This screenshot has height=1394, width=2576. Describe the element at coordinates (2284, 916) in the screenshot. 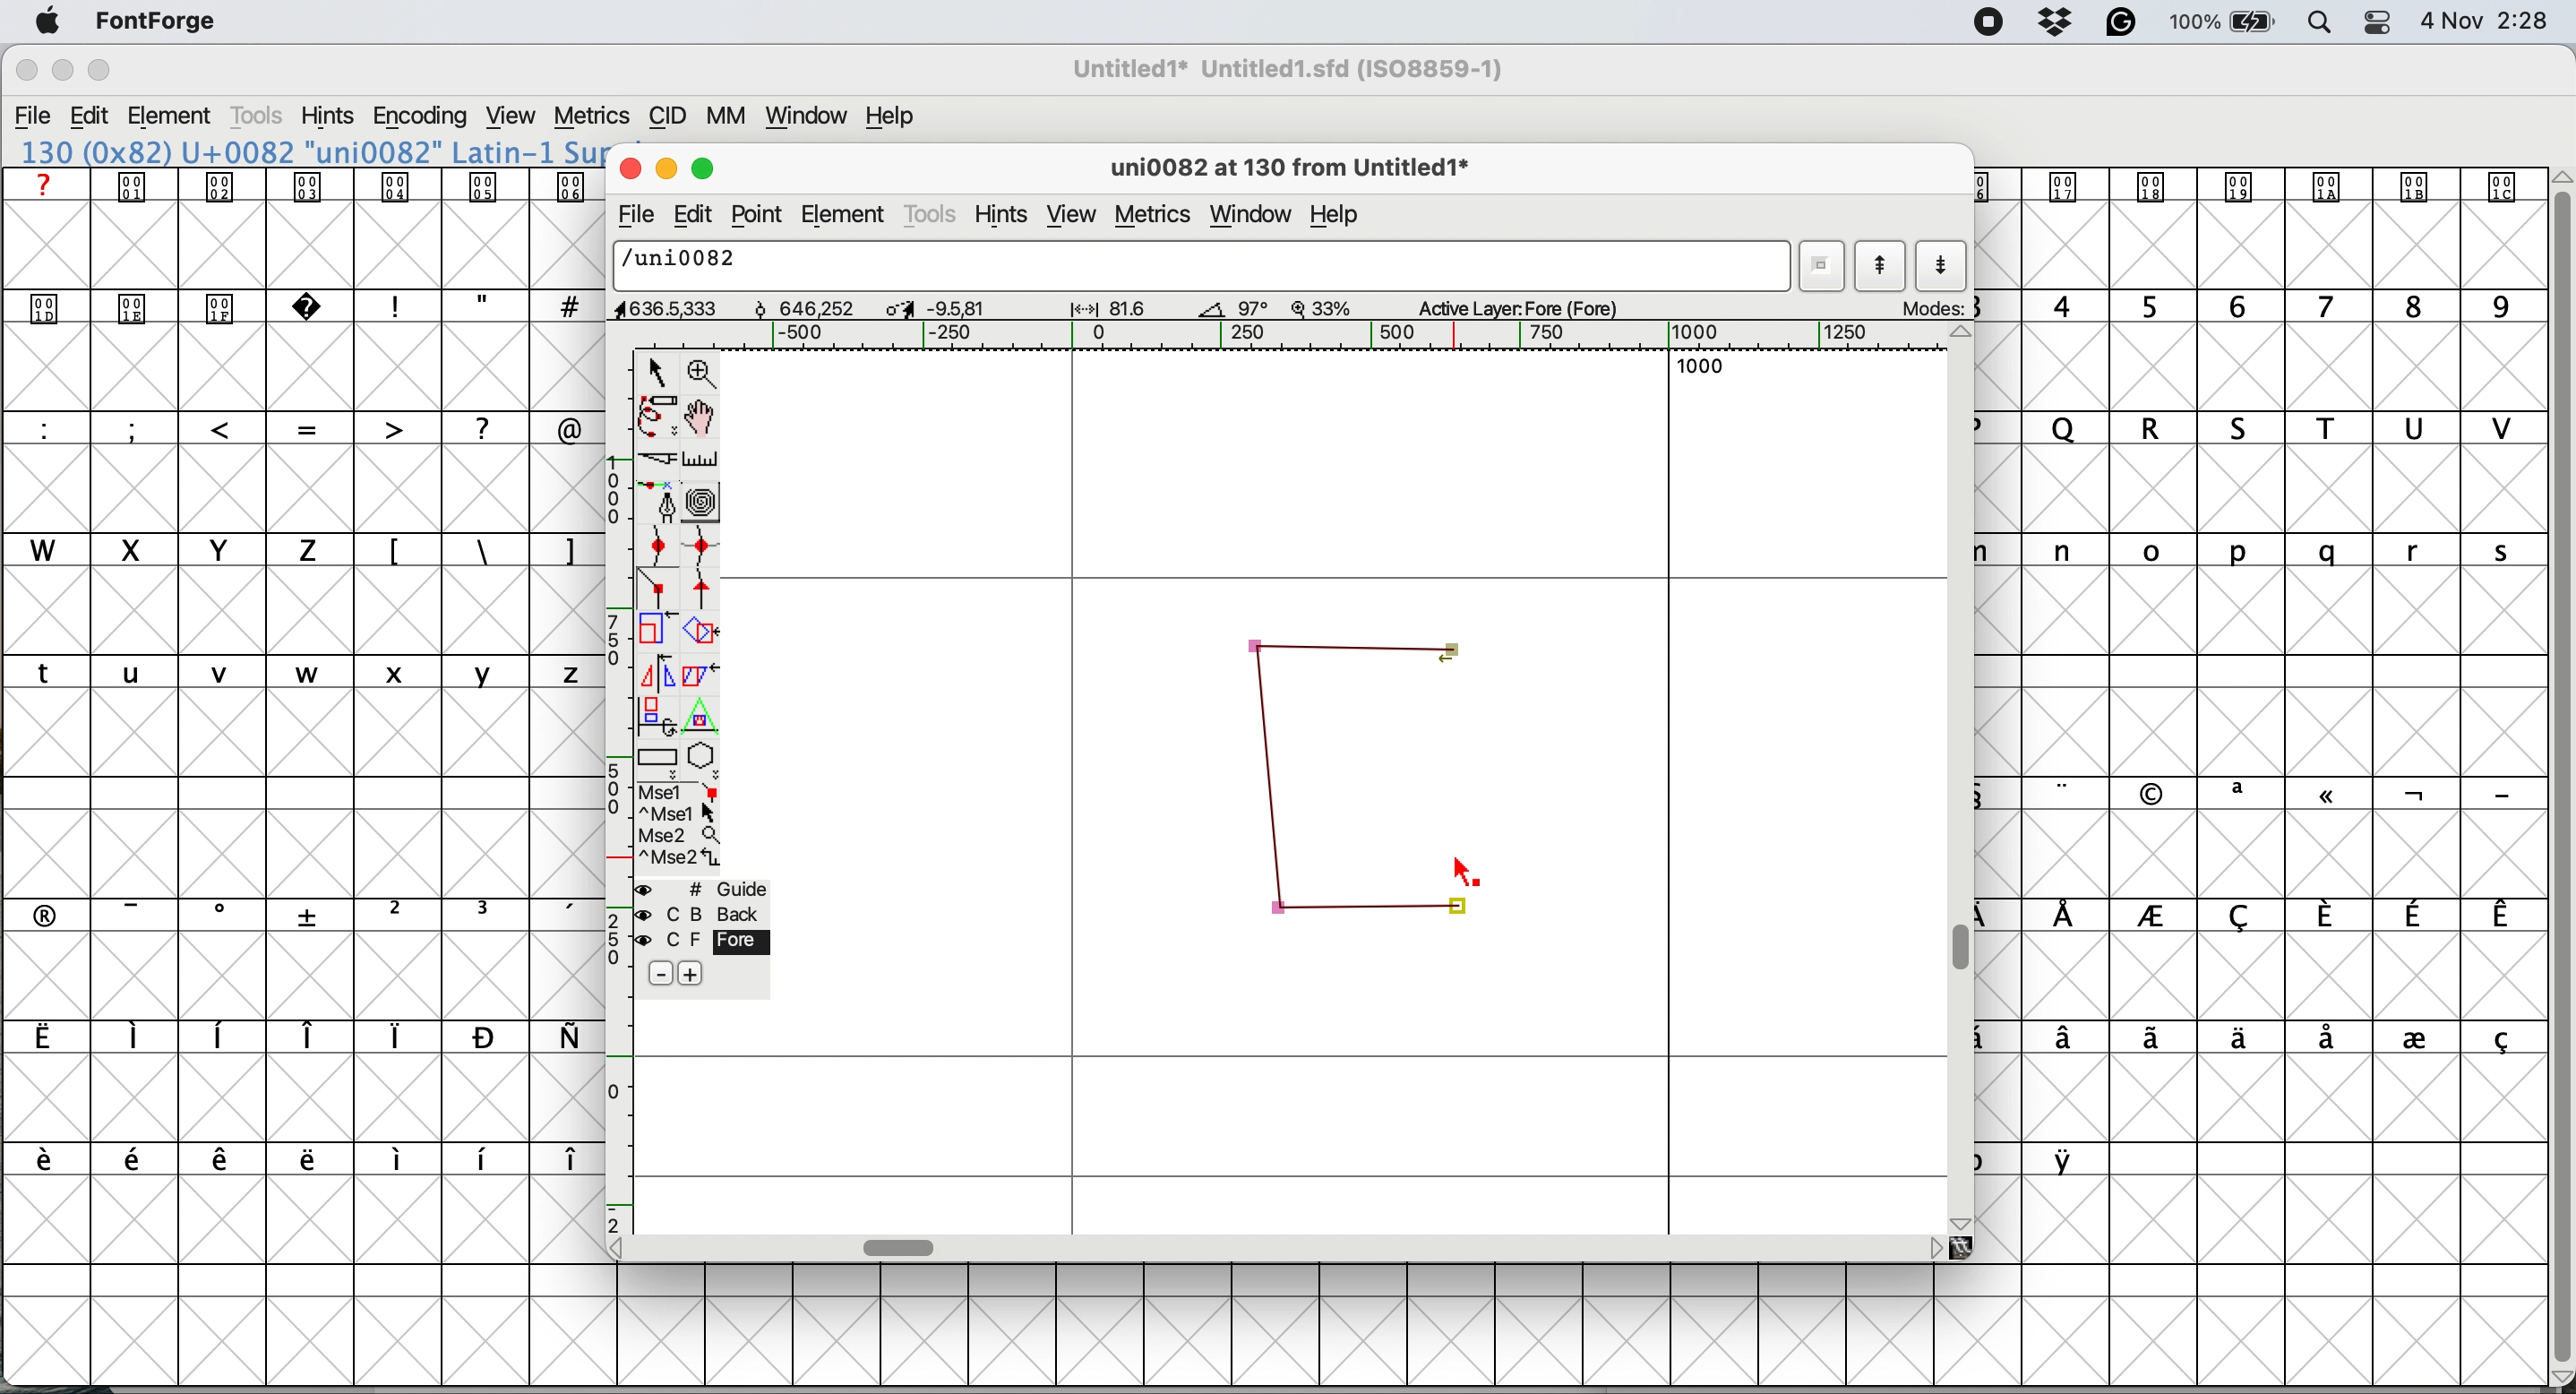

I see `symbols` at that location.